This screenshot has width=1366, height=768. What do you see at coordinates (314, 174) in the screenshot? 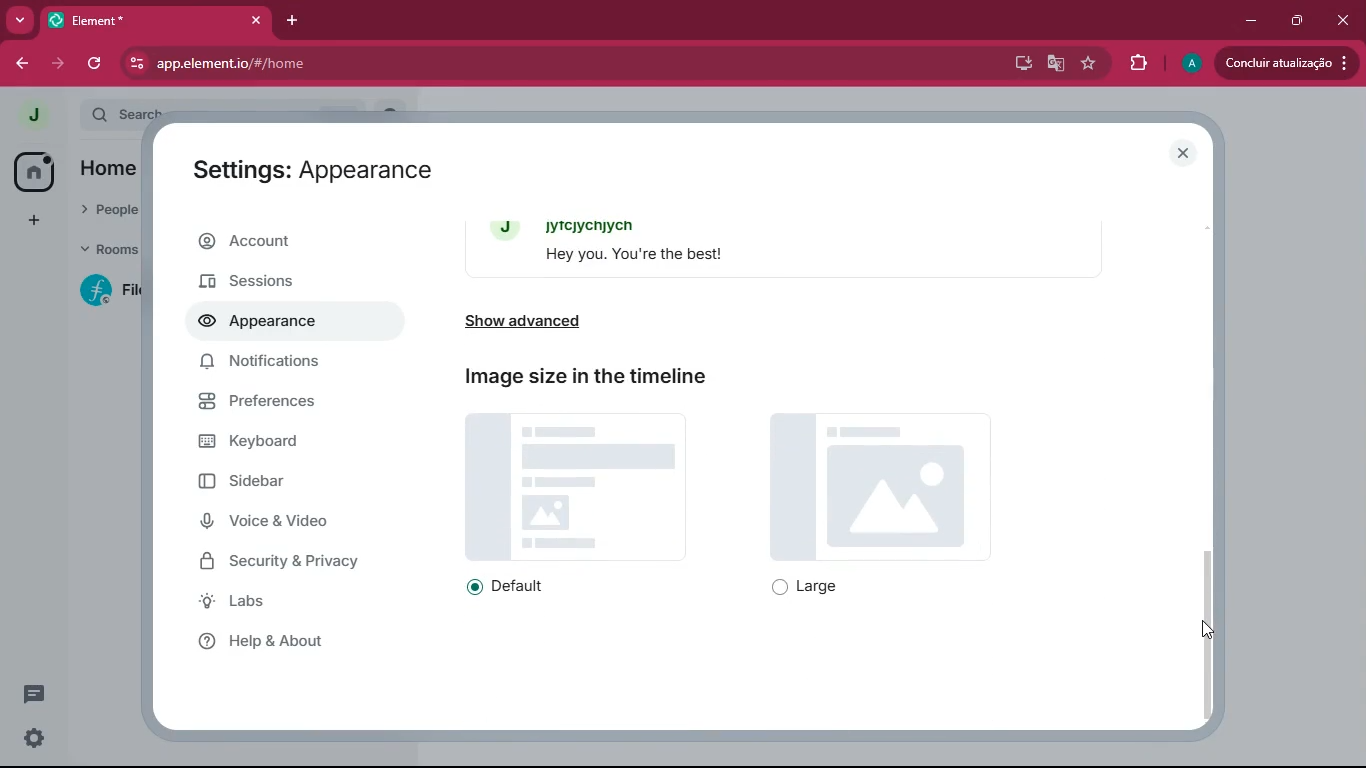
I see `Settings: Appearance` at bounding box center [314, 174].